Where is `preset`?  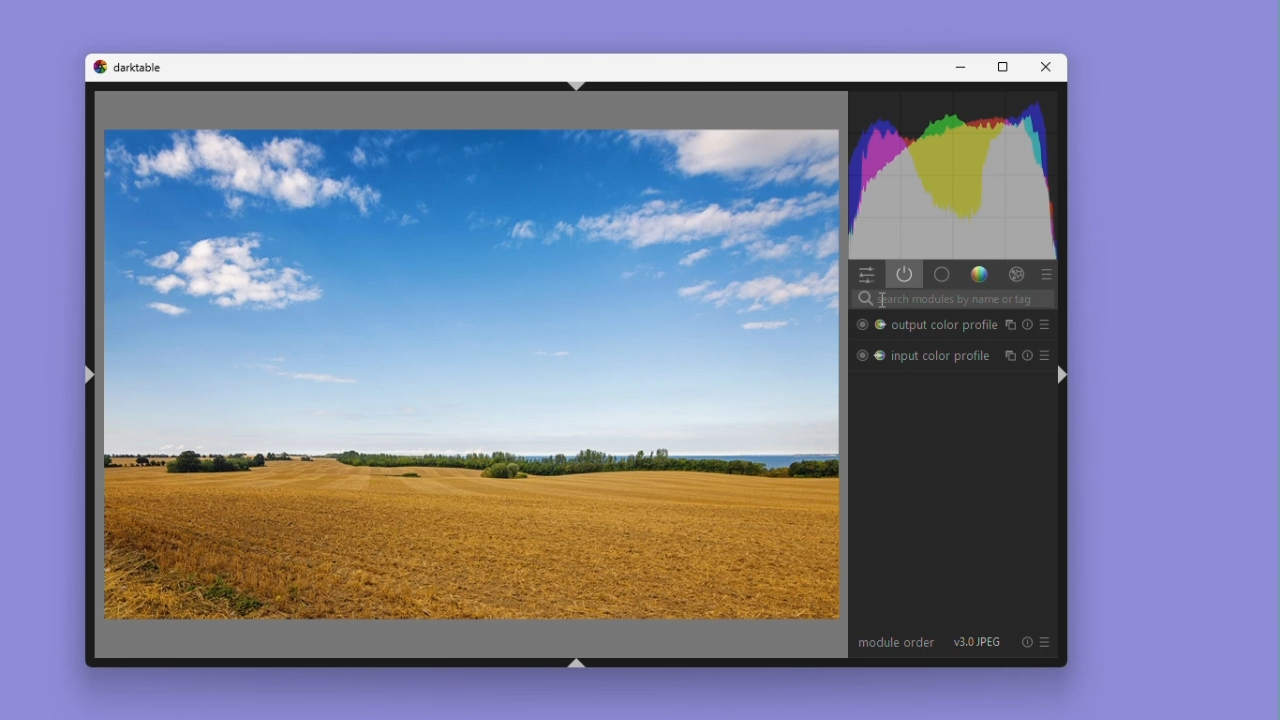
preset is located at coordinates (1044, 354).